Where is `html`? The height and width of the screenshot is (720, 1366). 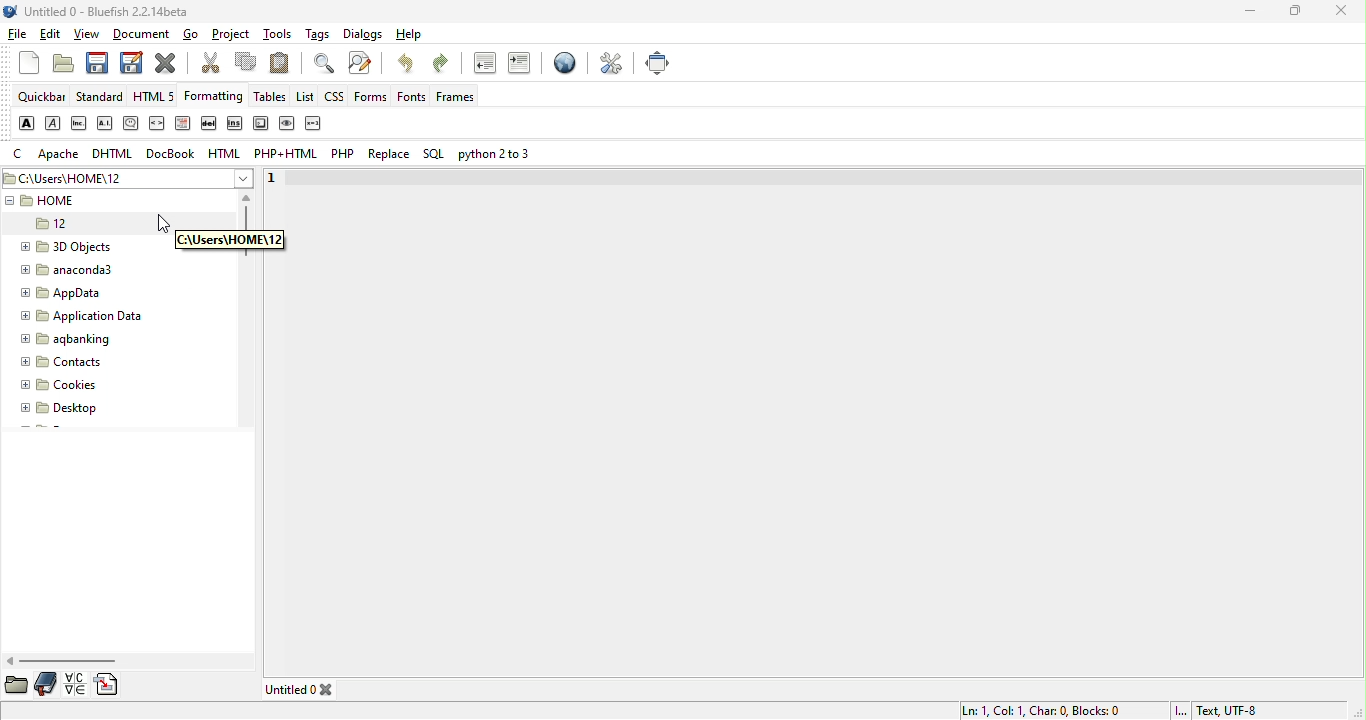
html is located at coordinates (224, 154).